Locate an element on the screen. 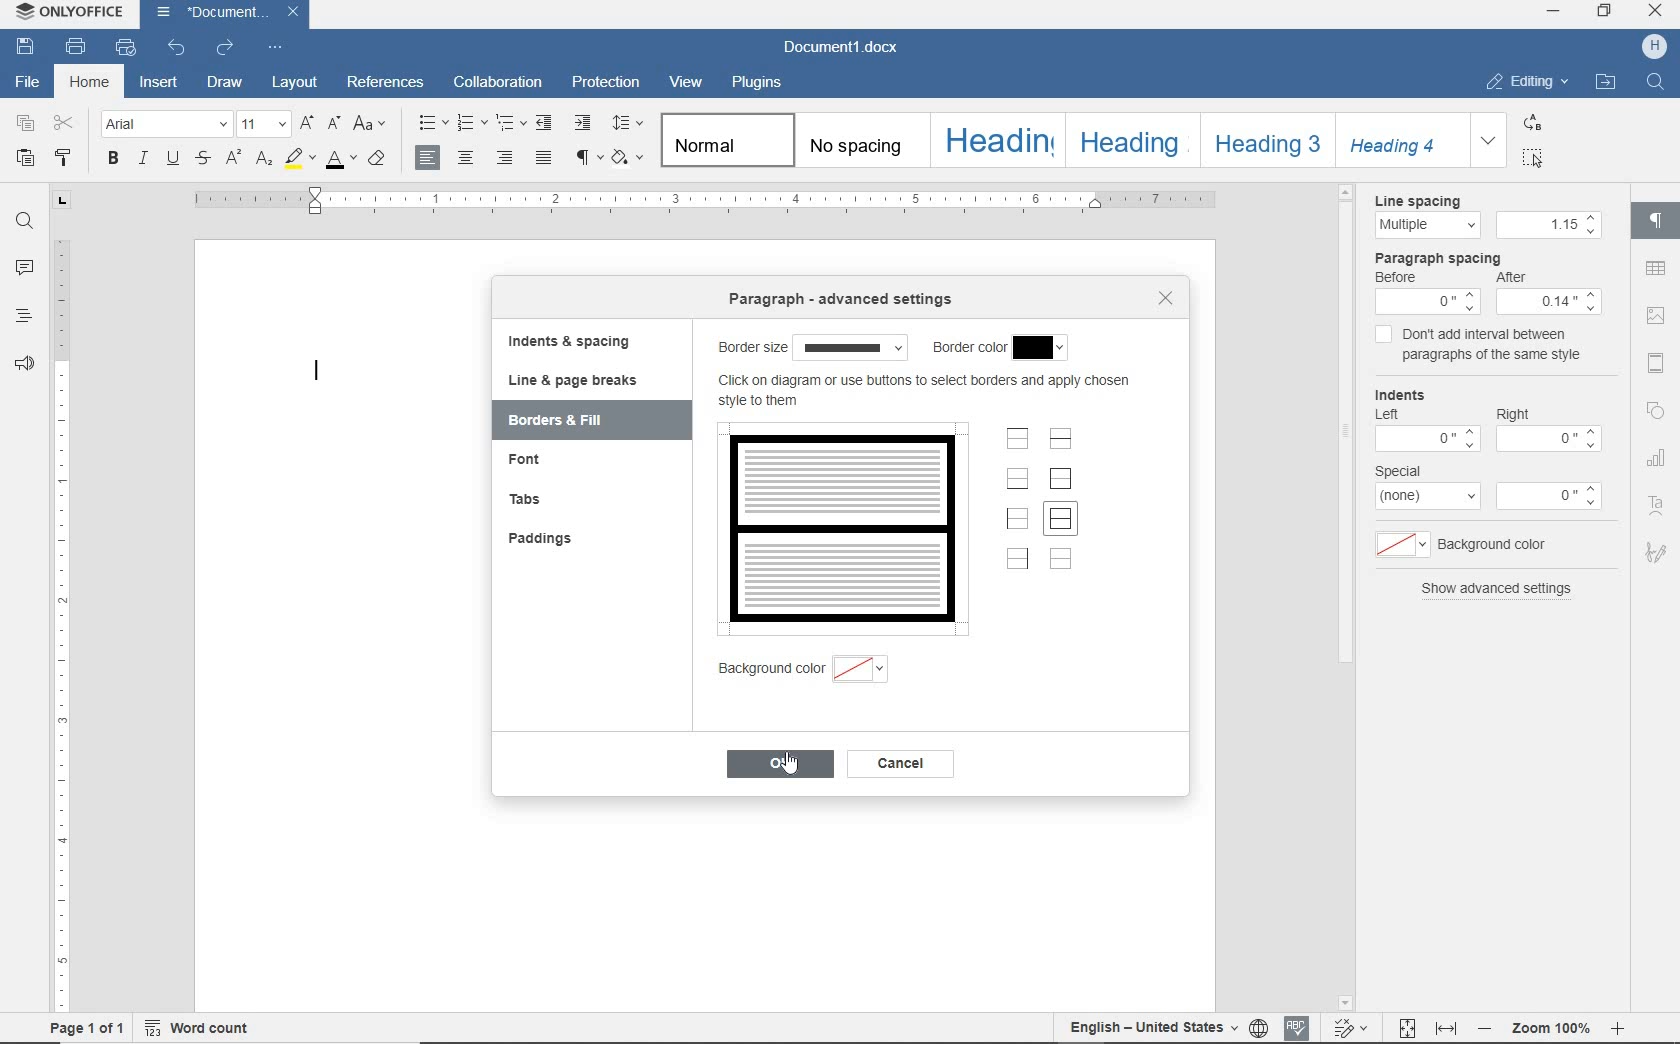  feedback & support is located at coordinates (21, 362).